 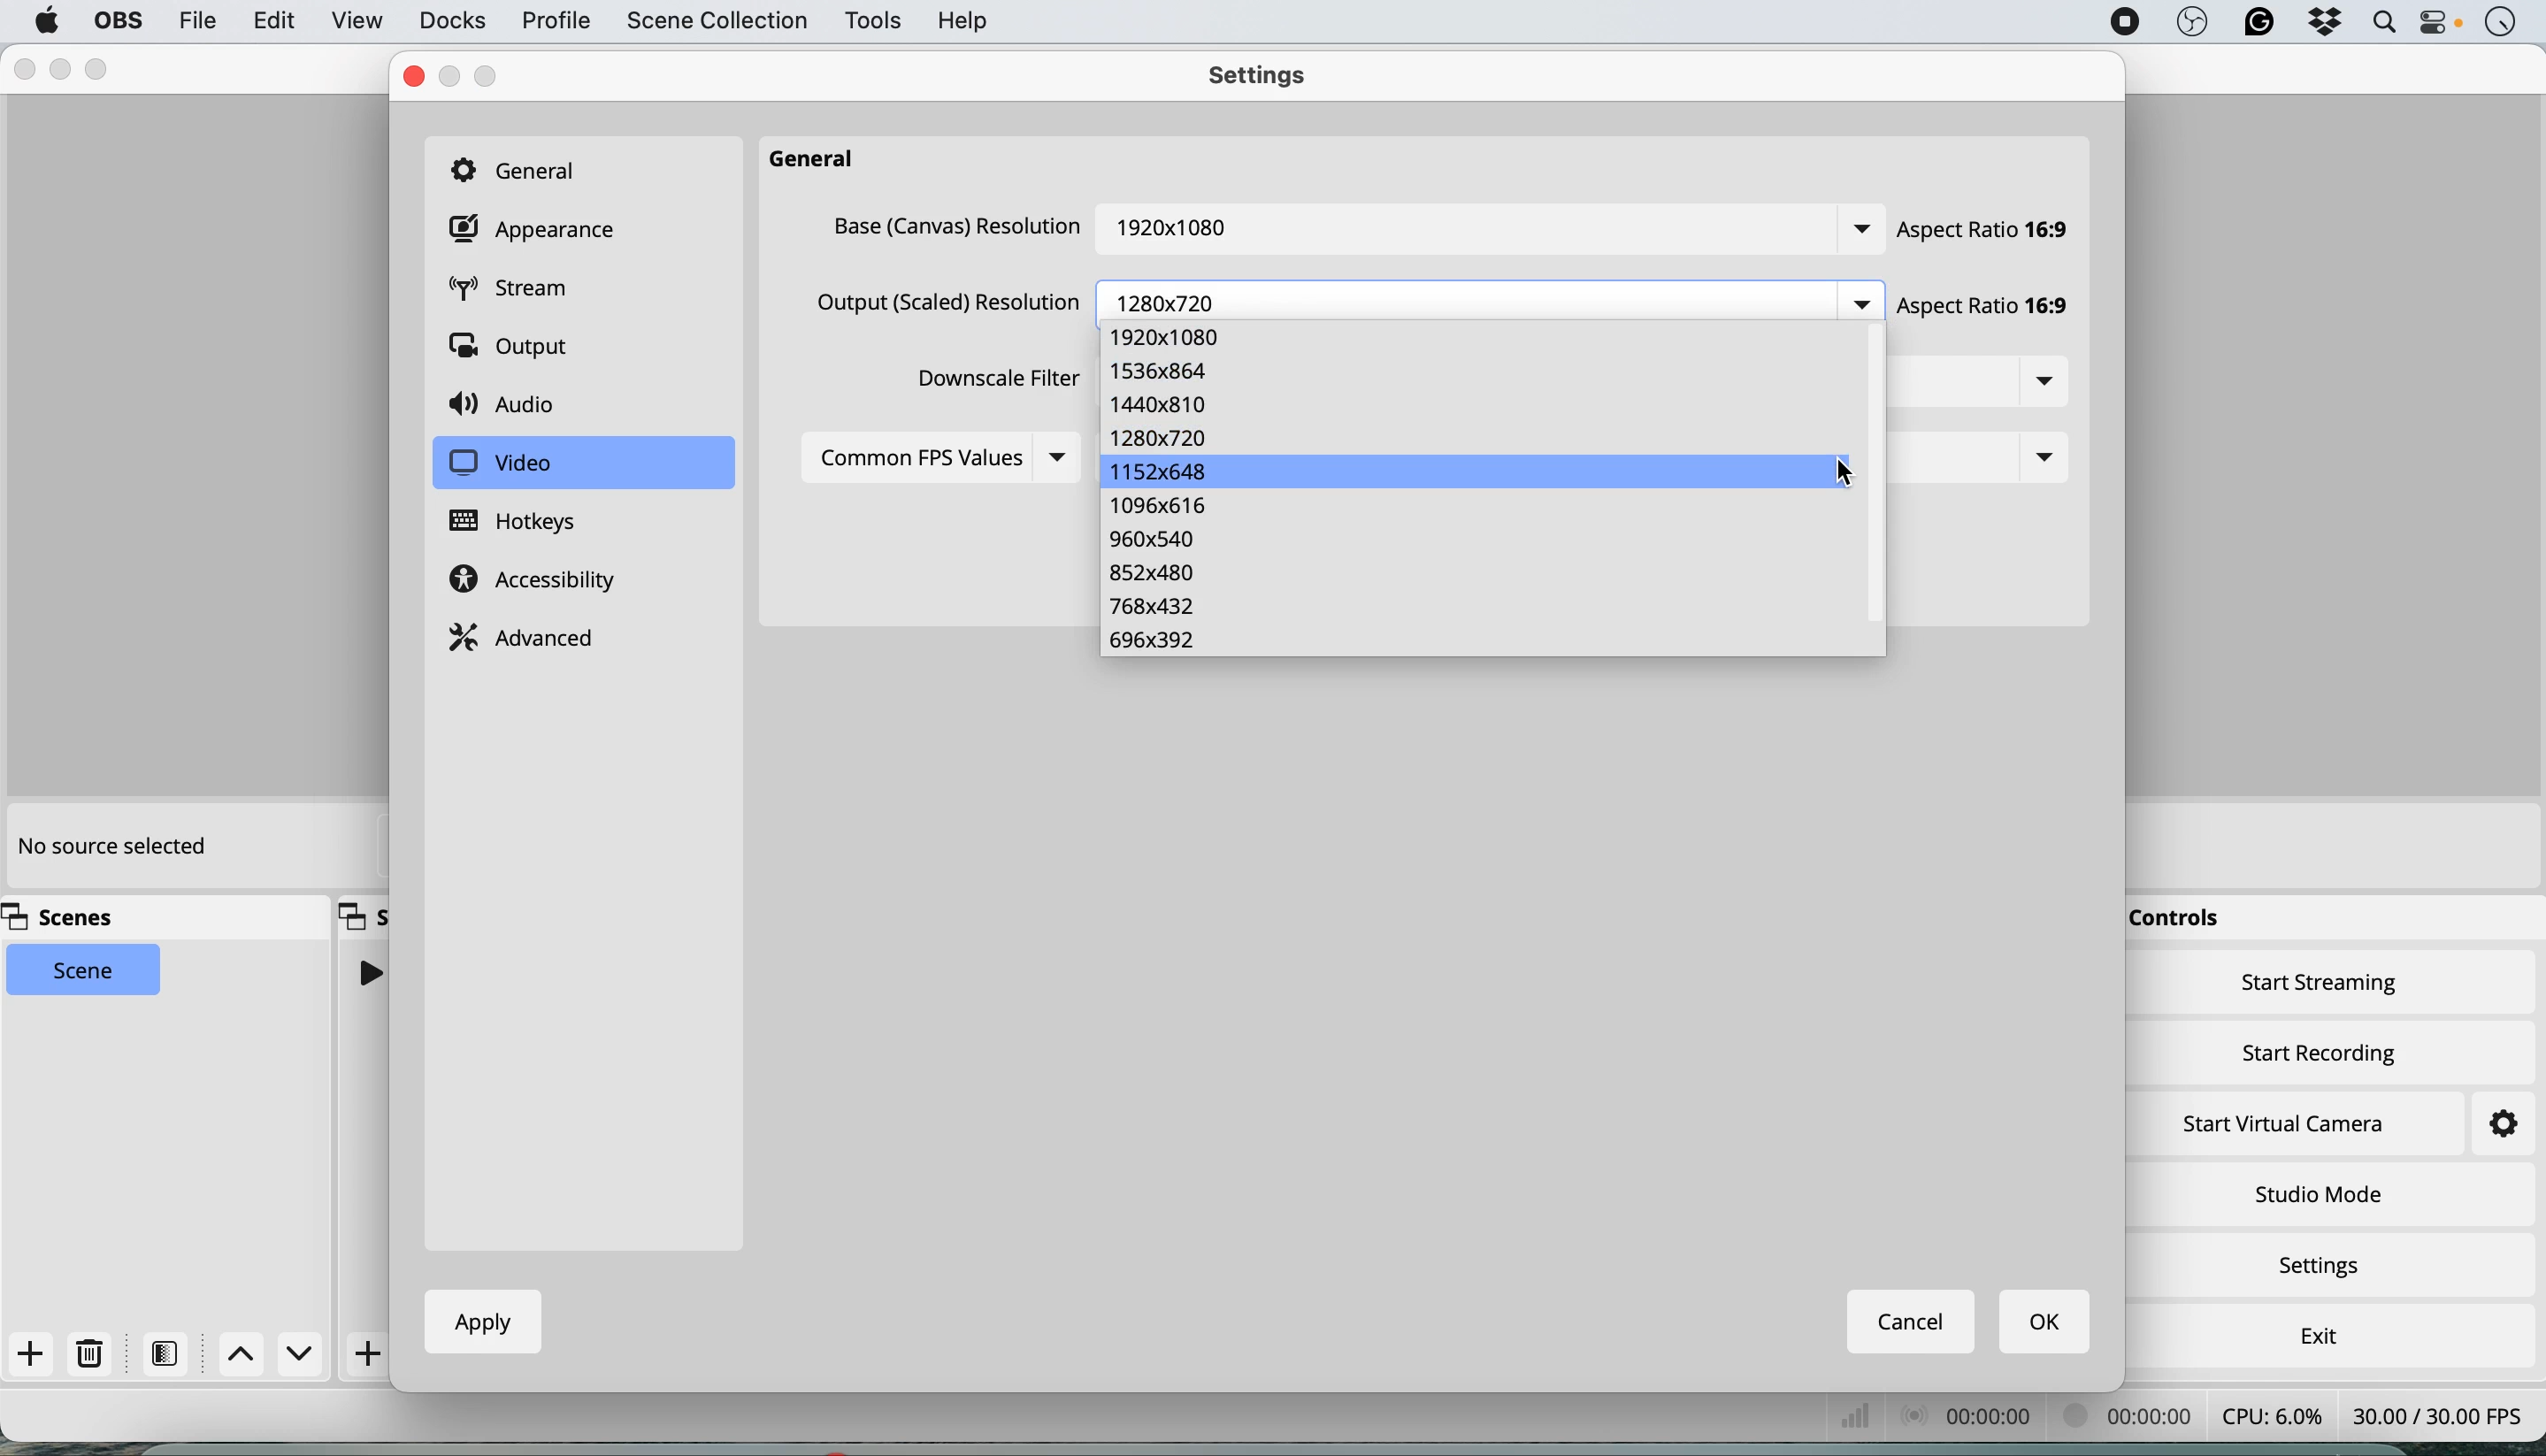 What do you see at coordinates (954, 227) in the screenshot?
I see `base canvas resolution` at bounding box center [954, 227].